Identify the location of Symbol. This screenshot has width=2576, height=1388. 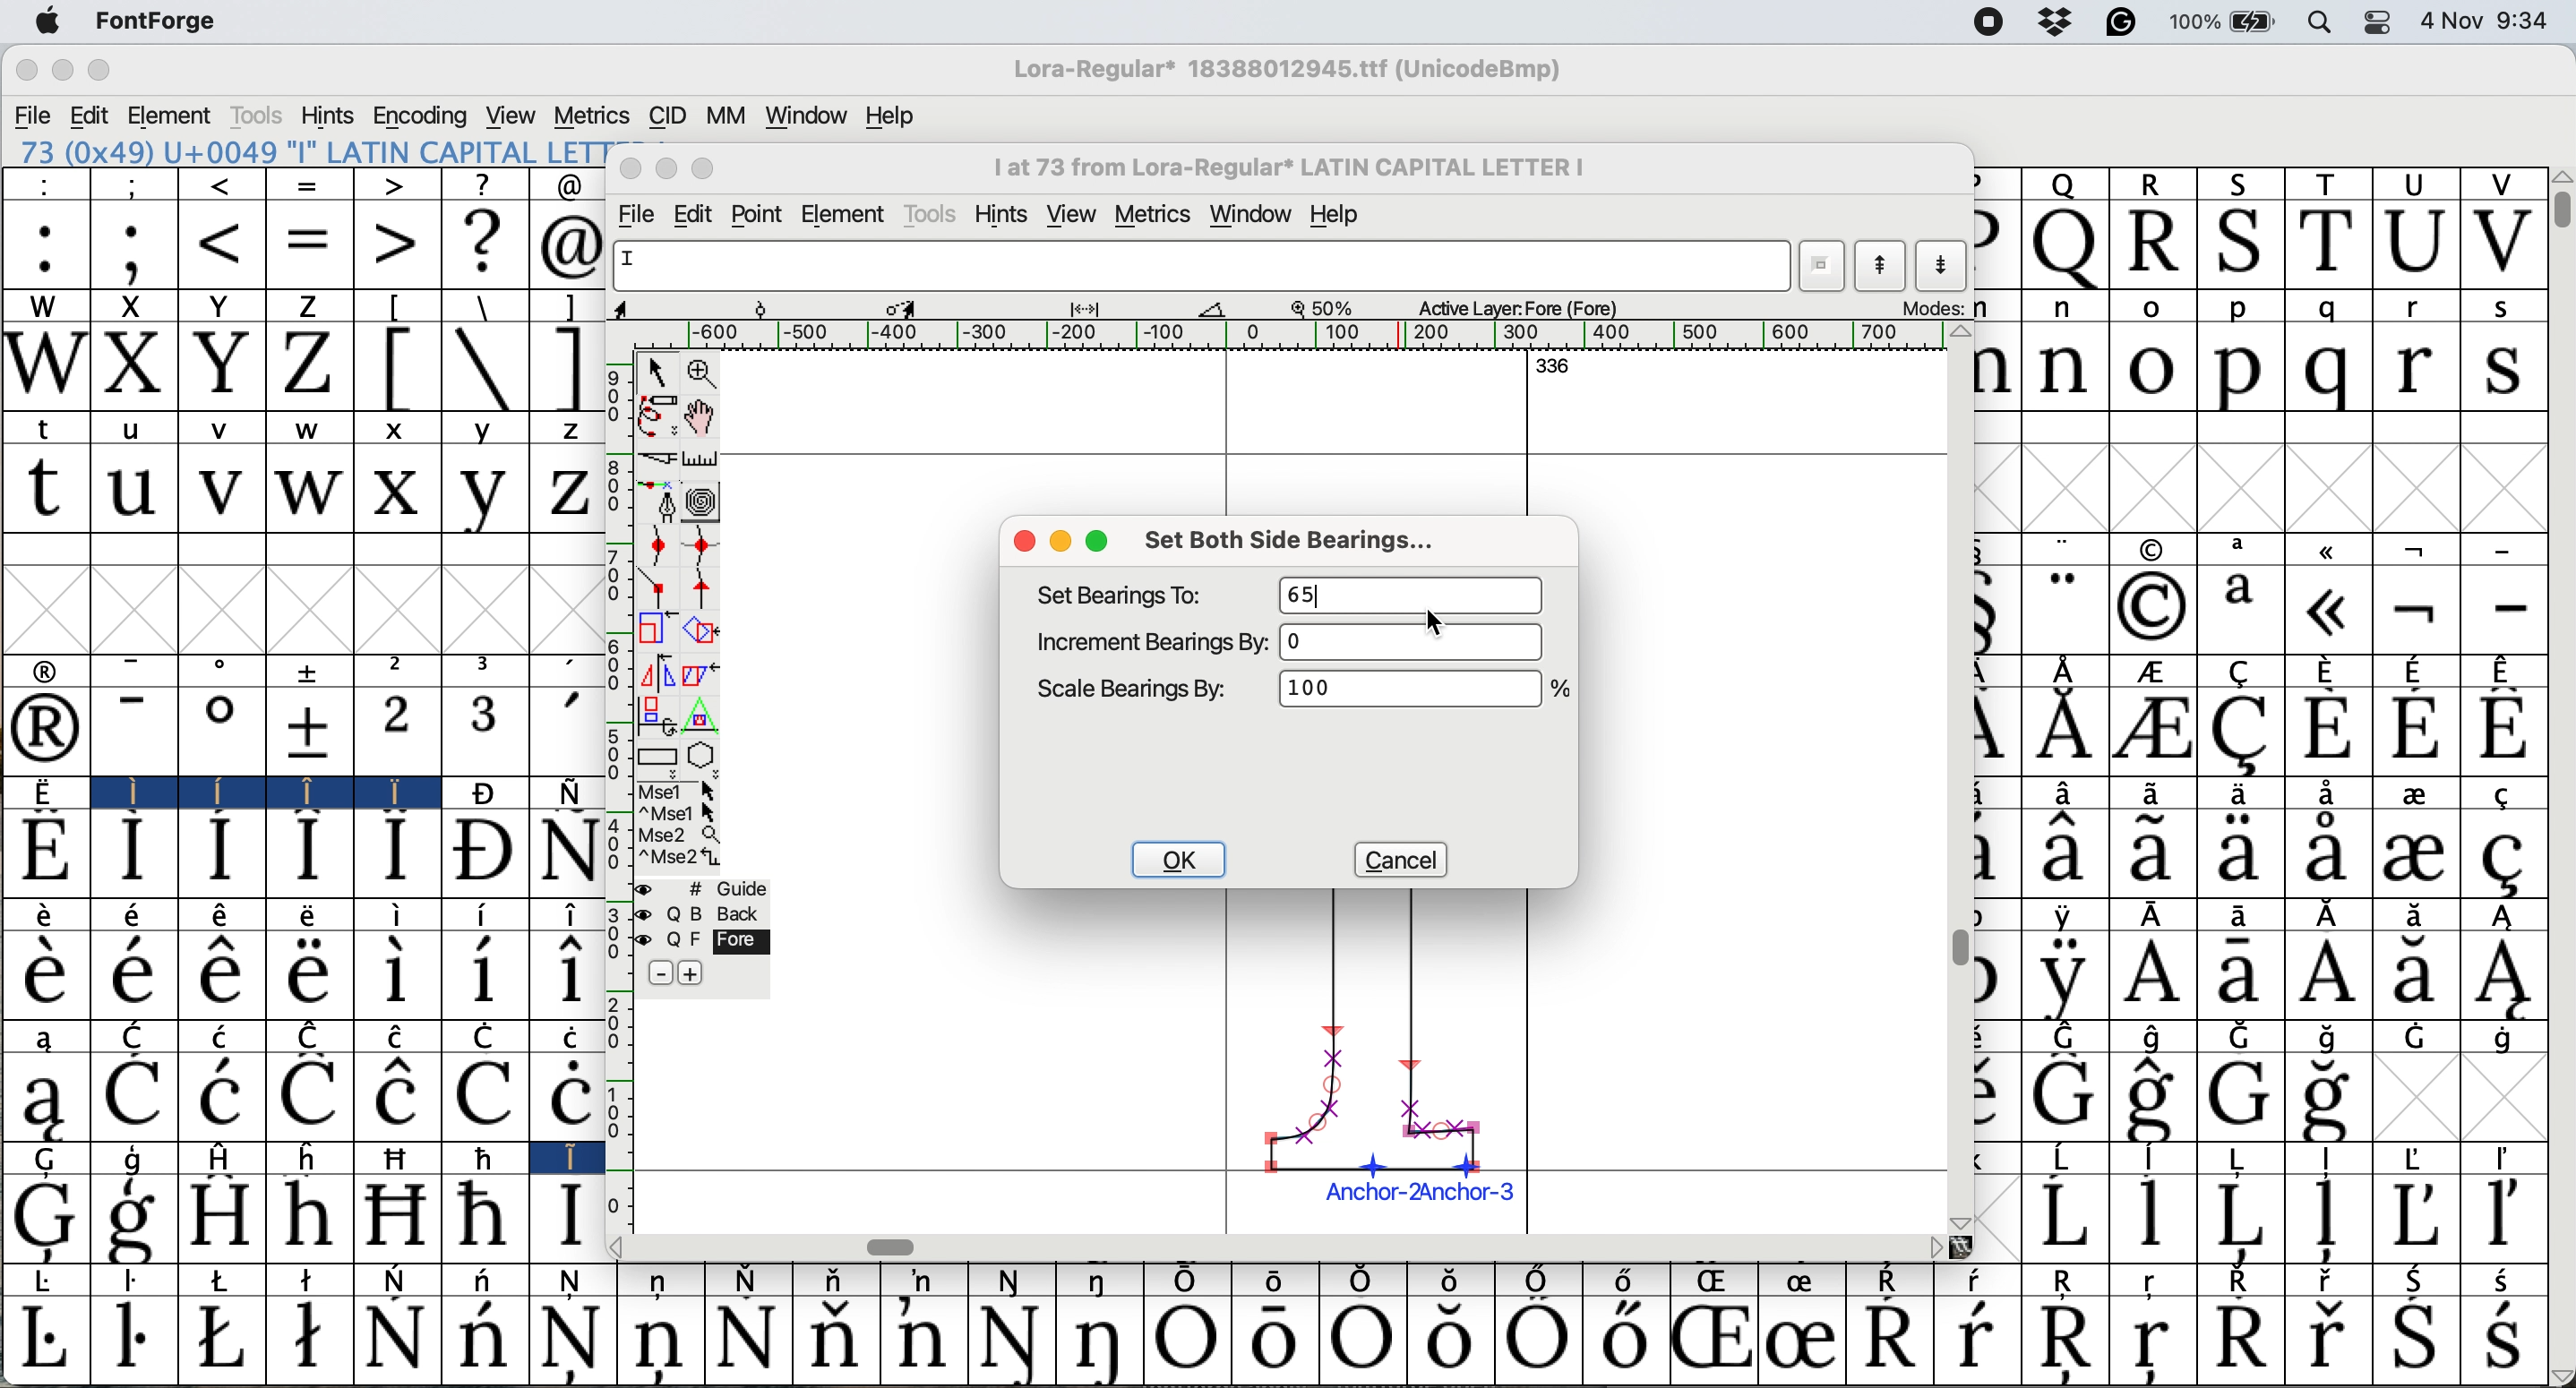
(2163, 1036).